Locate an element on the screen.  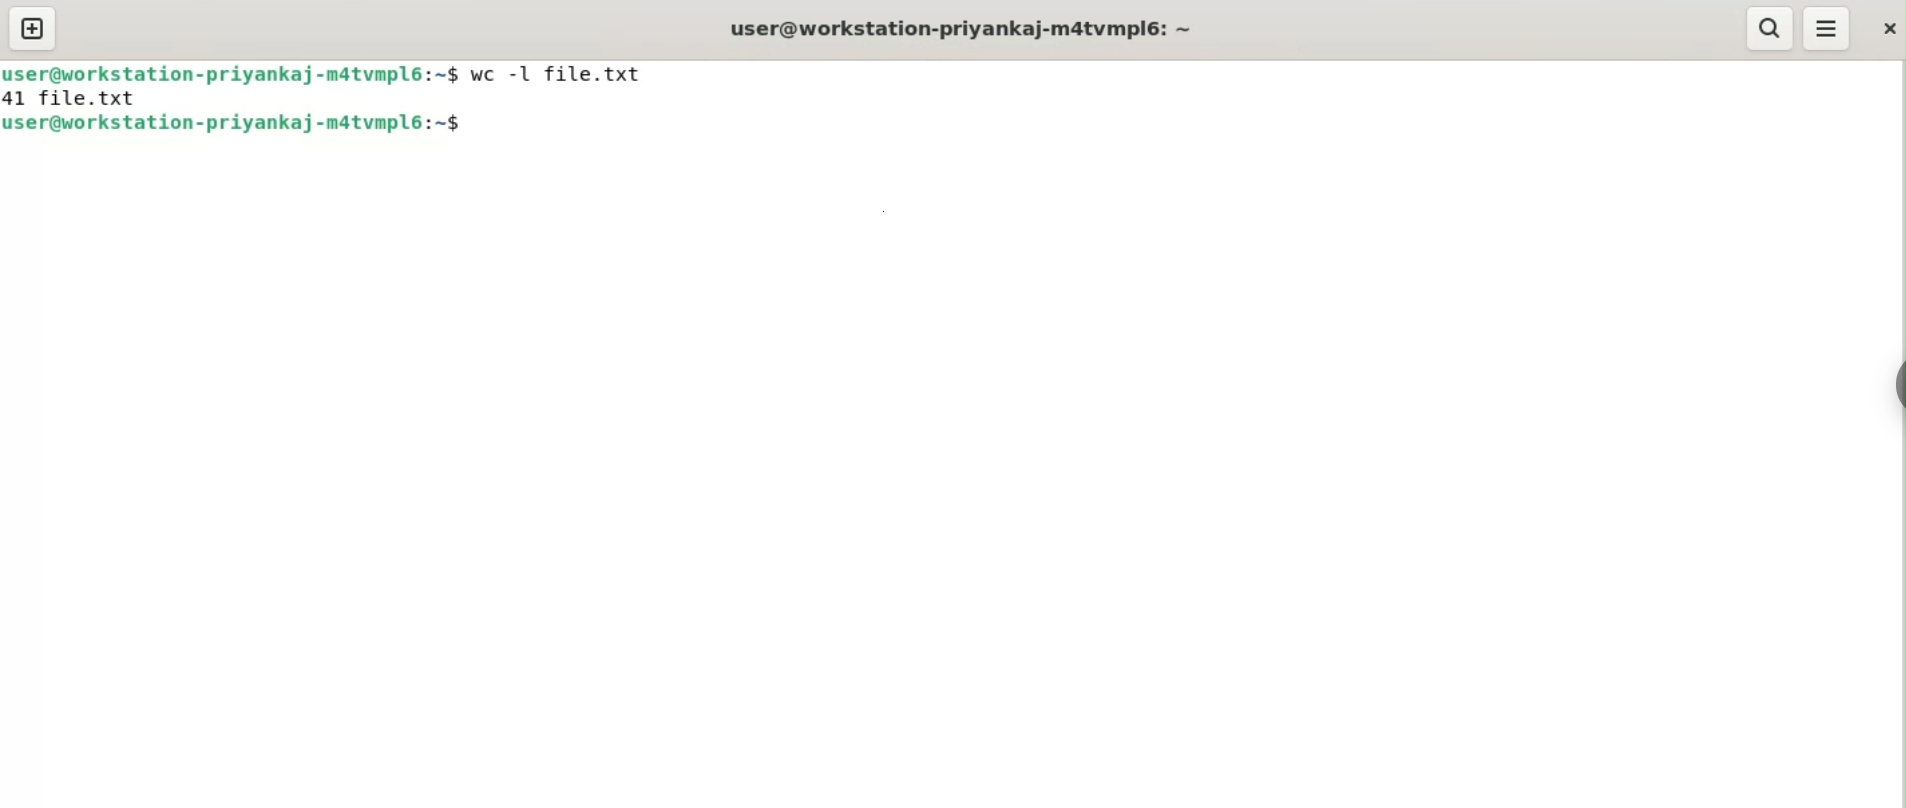
user@workstation-priyankaj-m4tvmpl6: ~$ is located at coordinates (232, 74).